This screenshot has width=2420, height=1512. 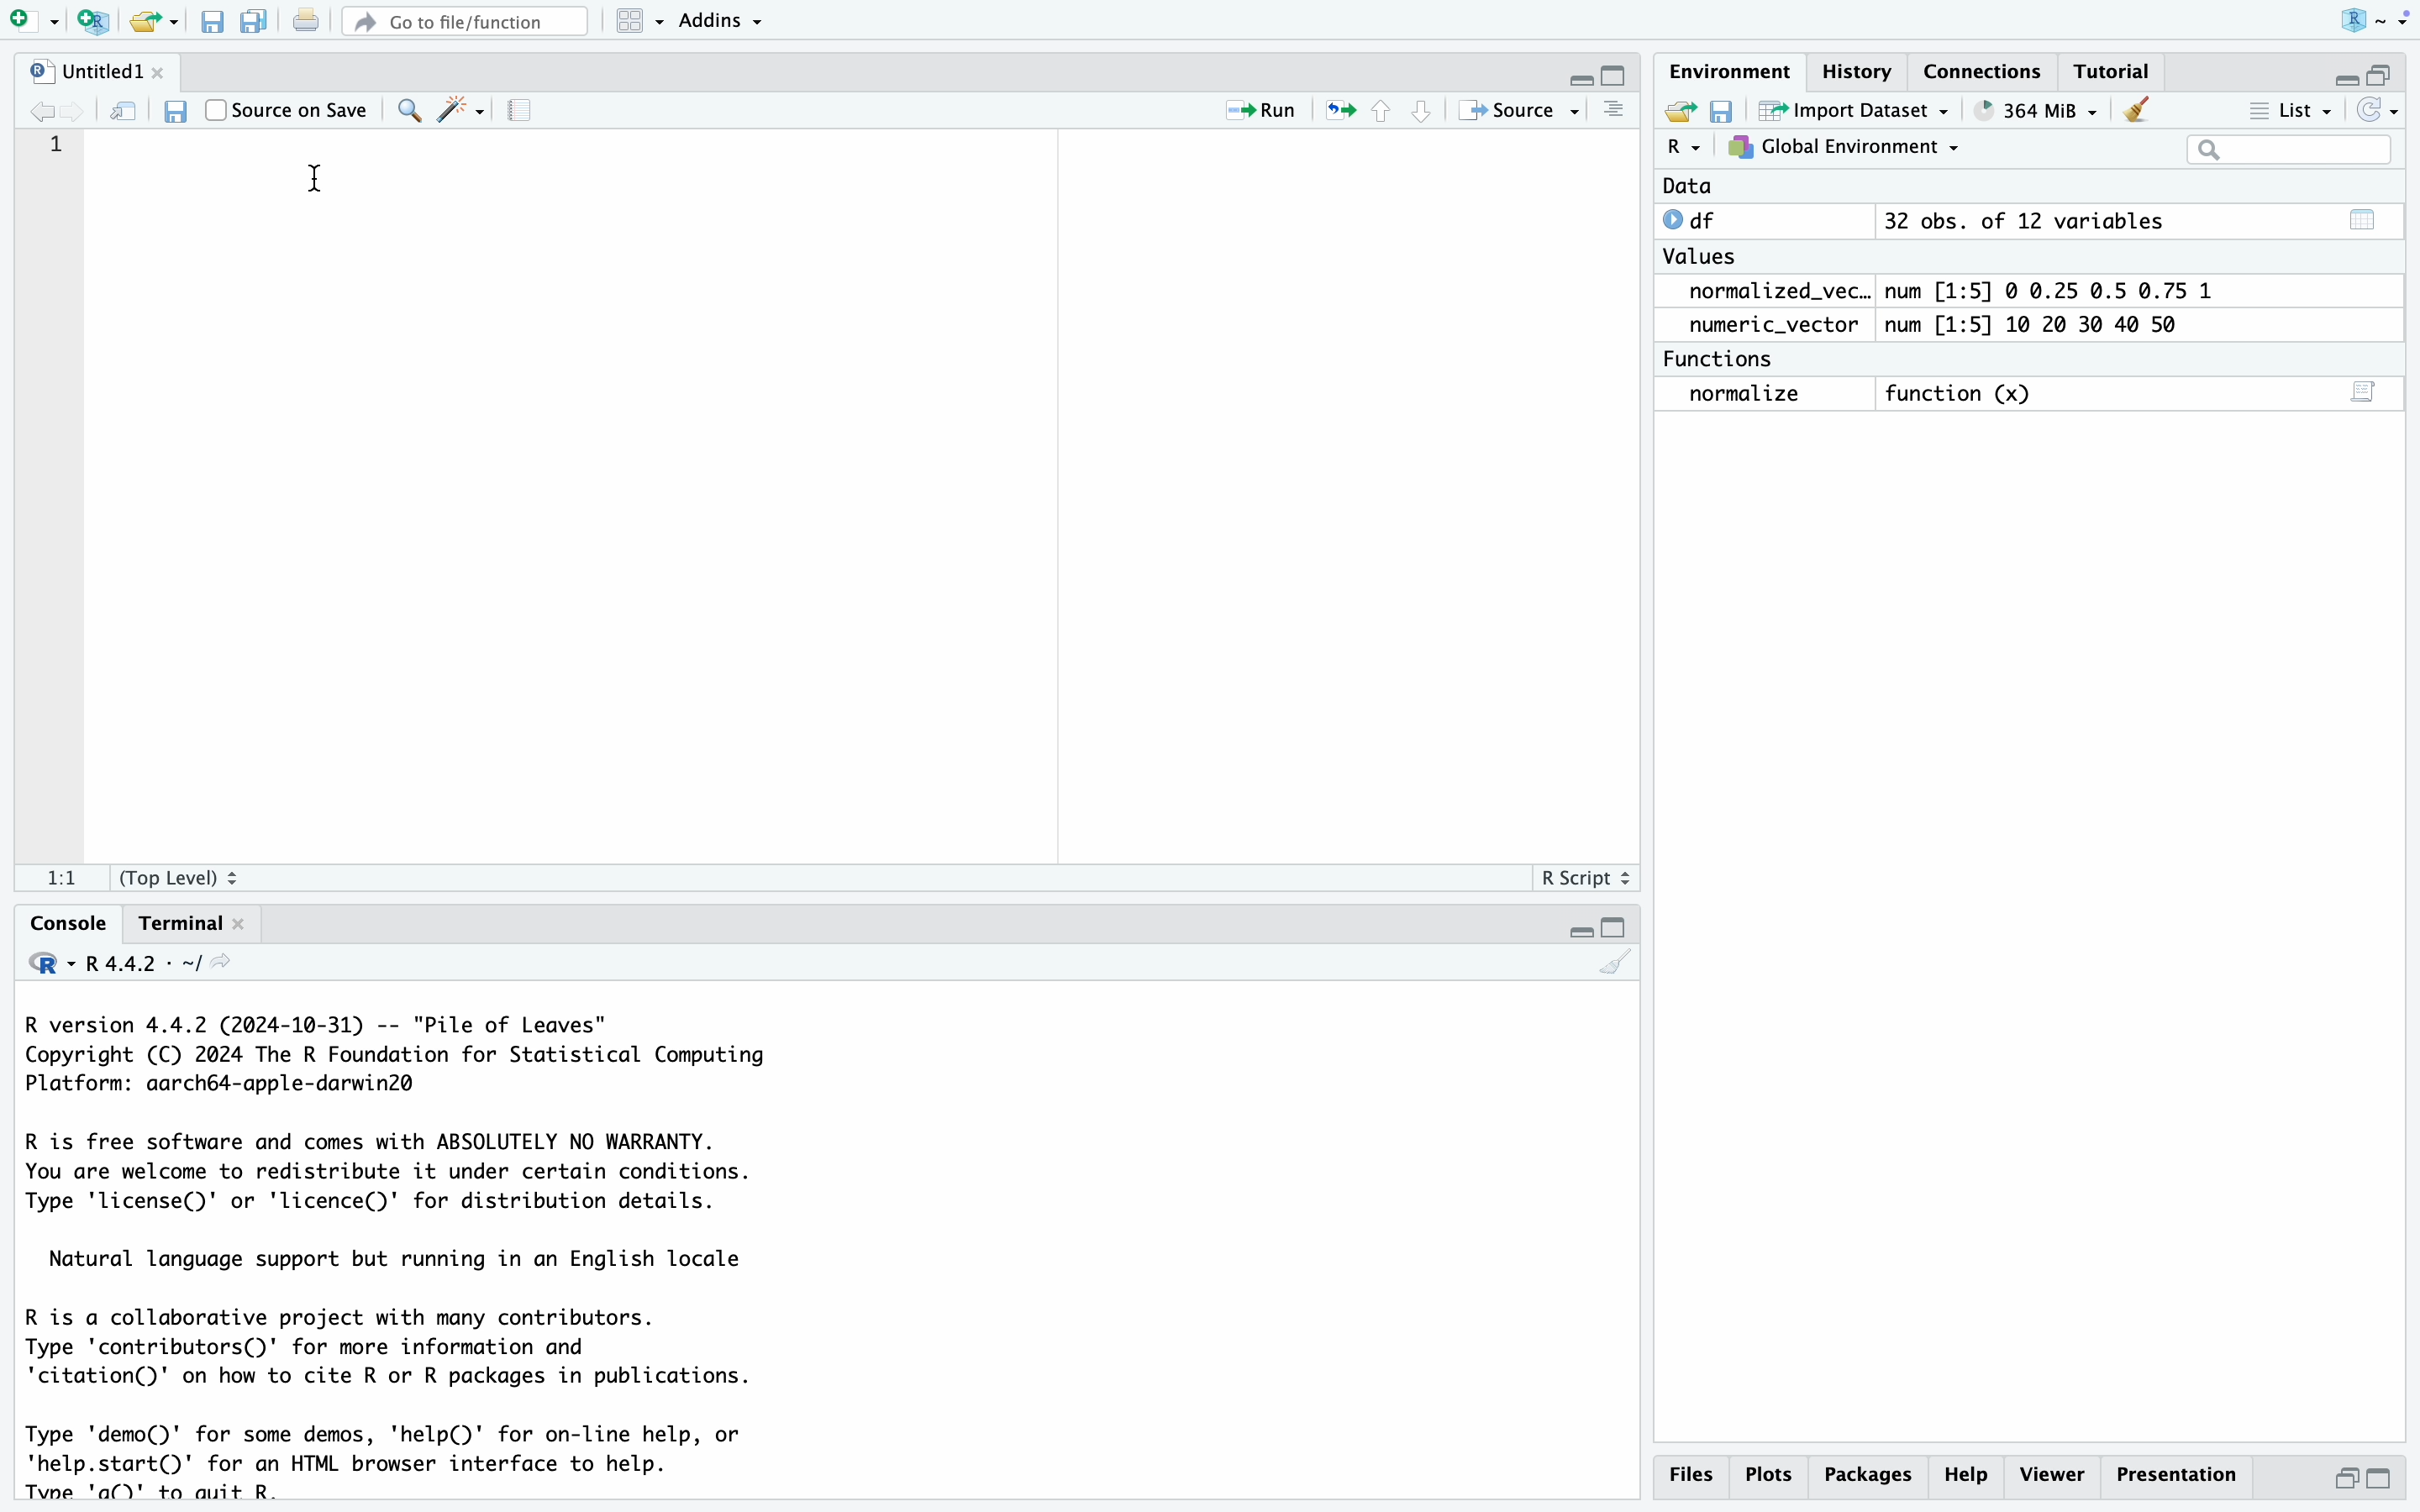 I want to click on normalized_vec, so click(x=1764, y=293).